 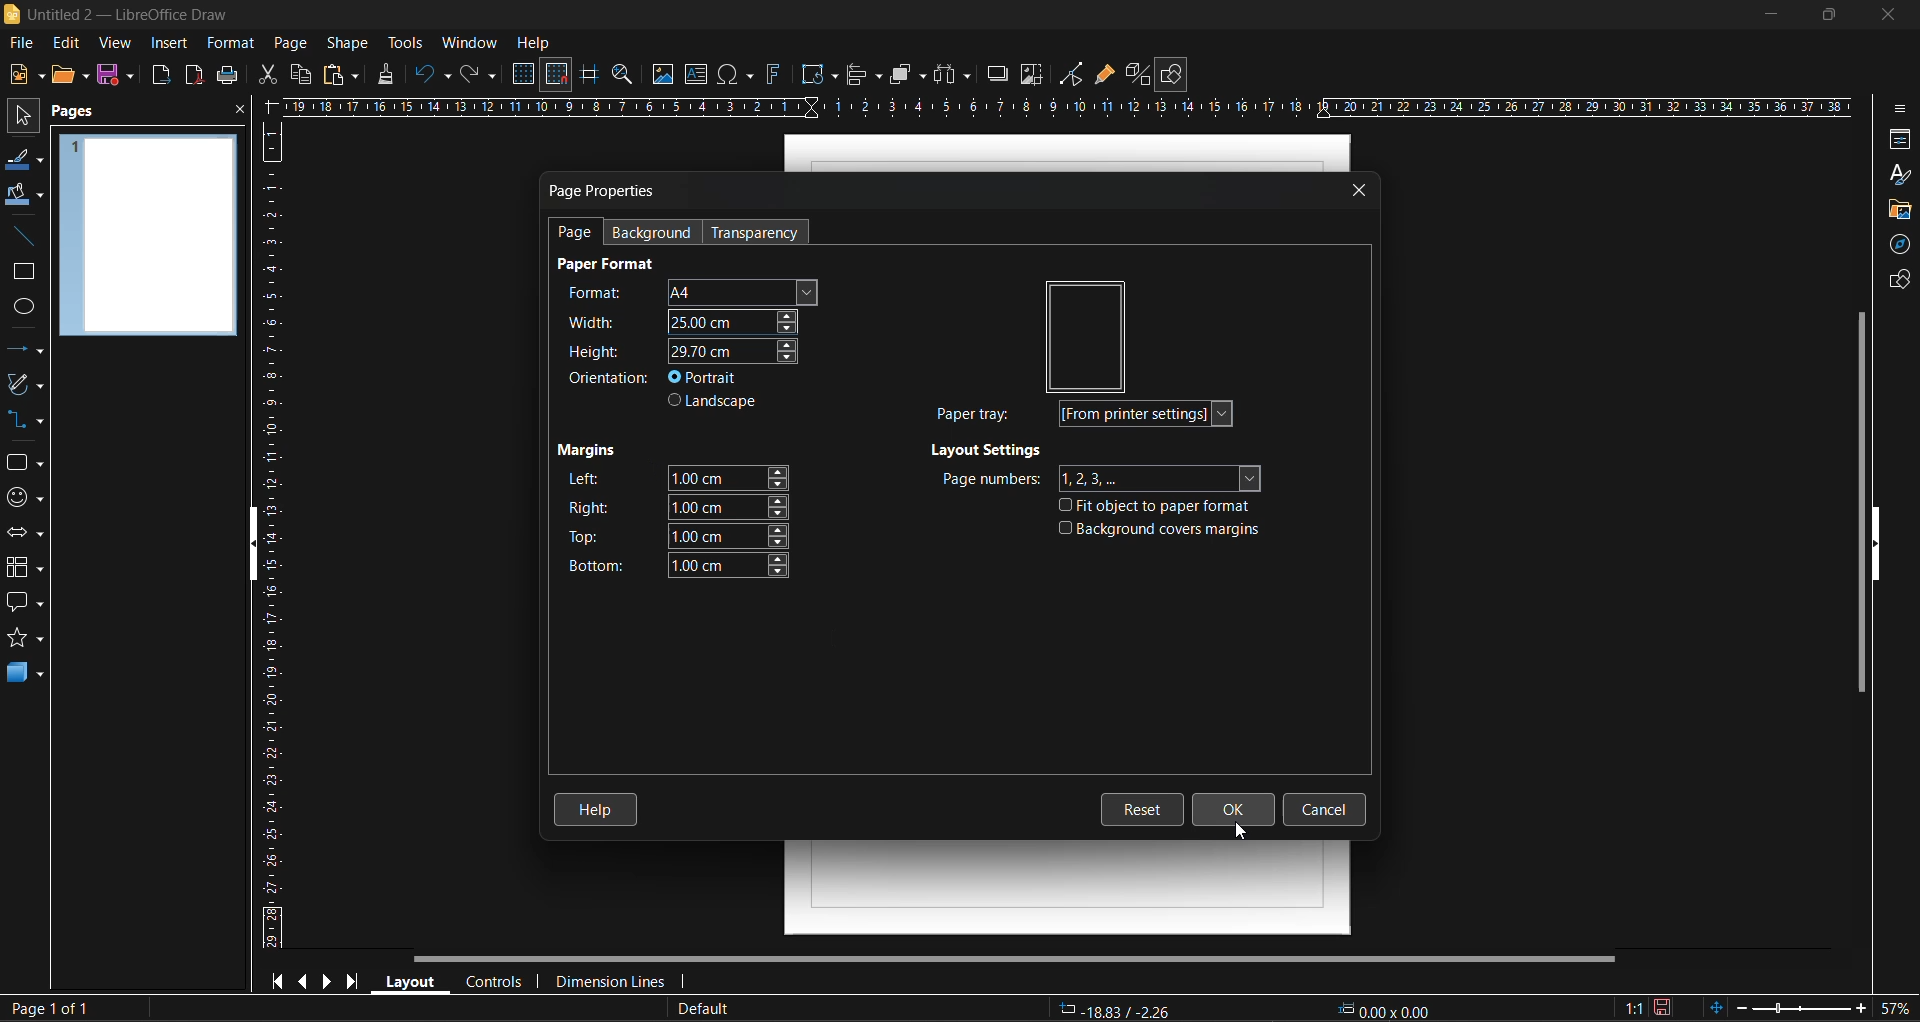 I want to click on hide, so click(x=244, y=545).